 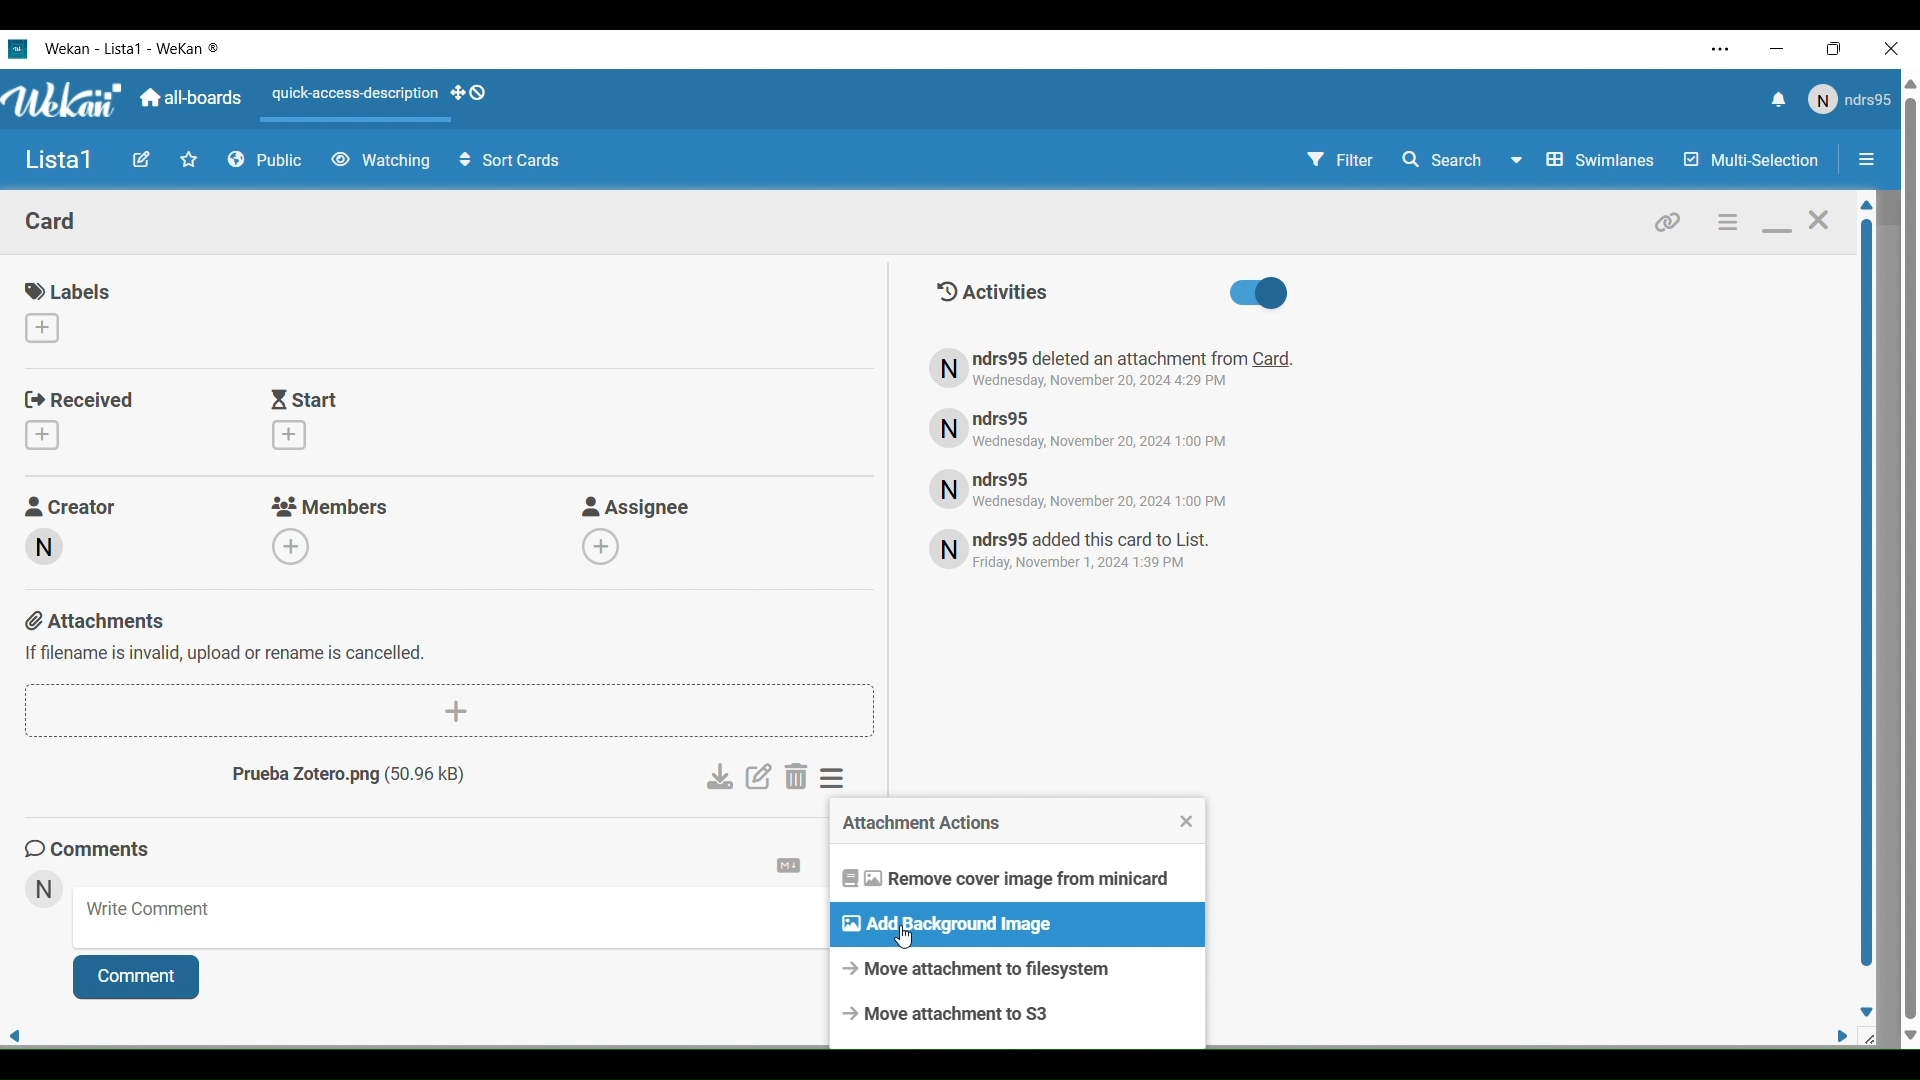 What do you see at coordinates (1778, 231) in the screenshot?
I see `Minimize` at bounding box center [1778, 231].